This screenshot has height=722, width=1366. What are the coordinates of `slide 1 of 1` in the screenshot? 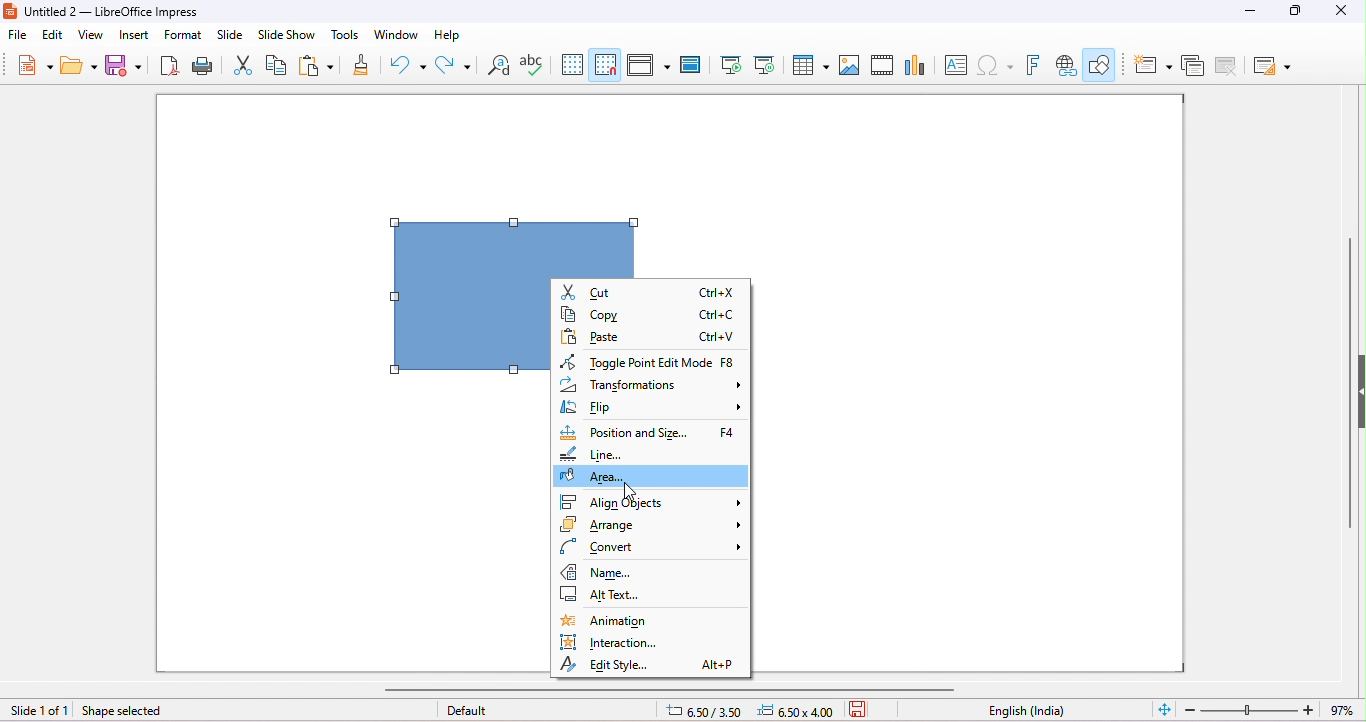 It's located at (39, 711).